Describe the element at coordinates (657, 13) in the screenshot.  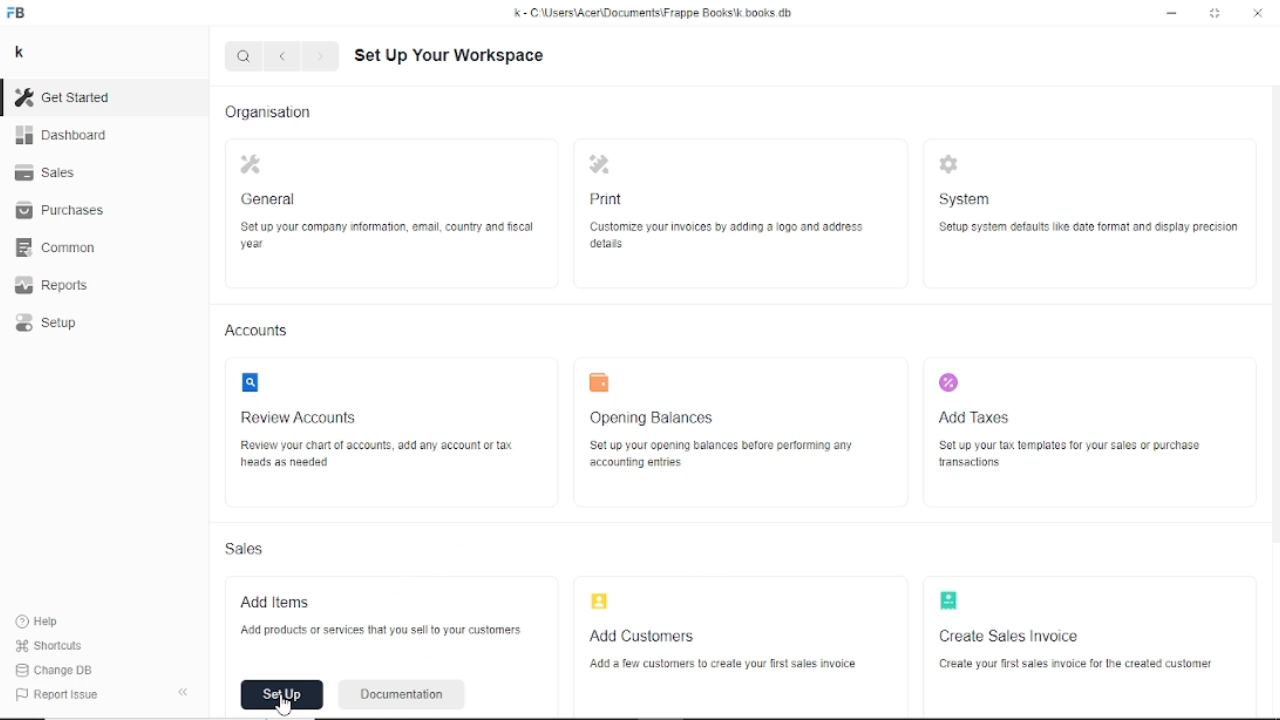
I see `K -C\Users\Acer\Documents\ Frappe Books\k books db` at that location.